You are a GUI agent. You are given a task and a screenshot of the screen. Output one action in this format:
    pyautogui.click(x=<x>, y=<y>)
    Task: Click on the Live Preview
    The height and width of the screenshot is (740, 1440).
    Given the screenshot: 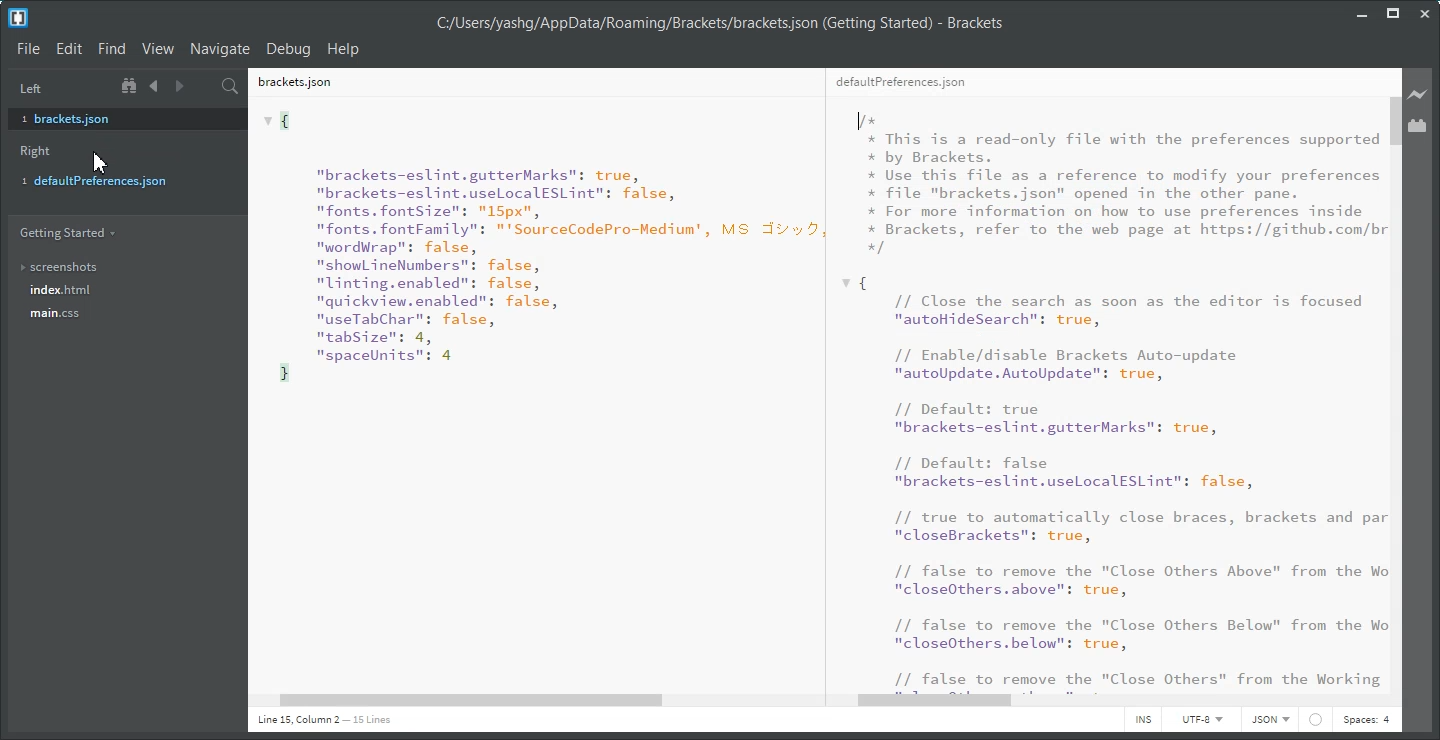 What is the action you would take?
    pyautogui.click(x=1418, y=94)
    